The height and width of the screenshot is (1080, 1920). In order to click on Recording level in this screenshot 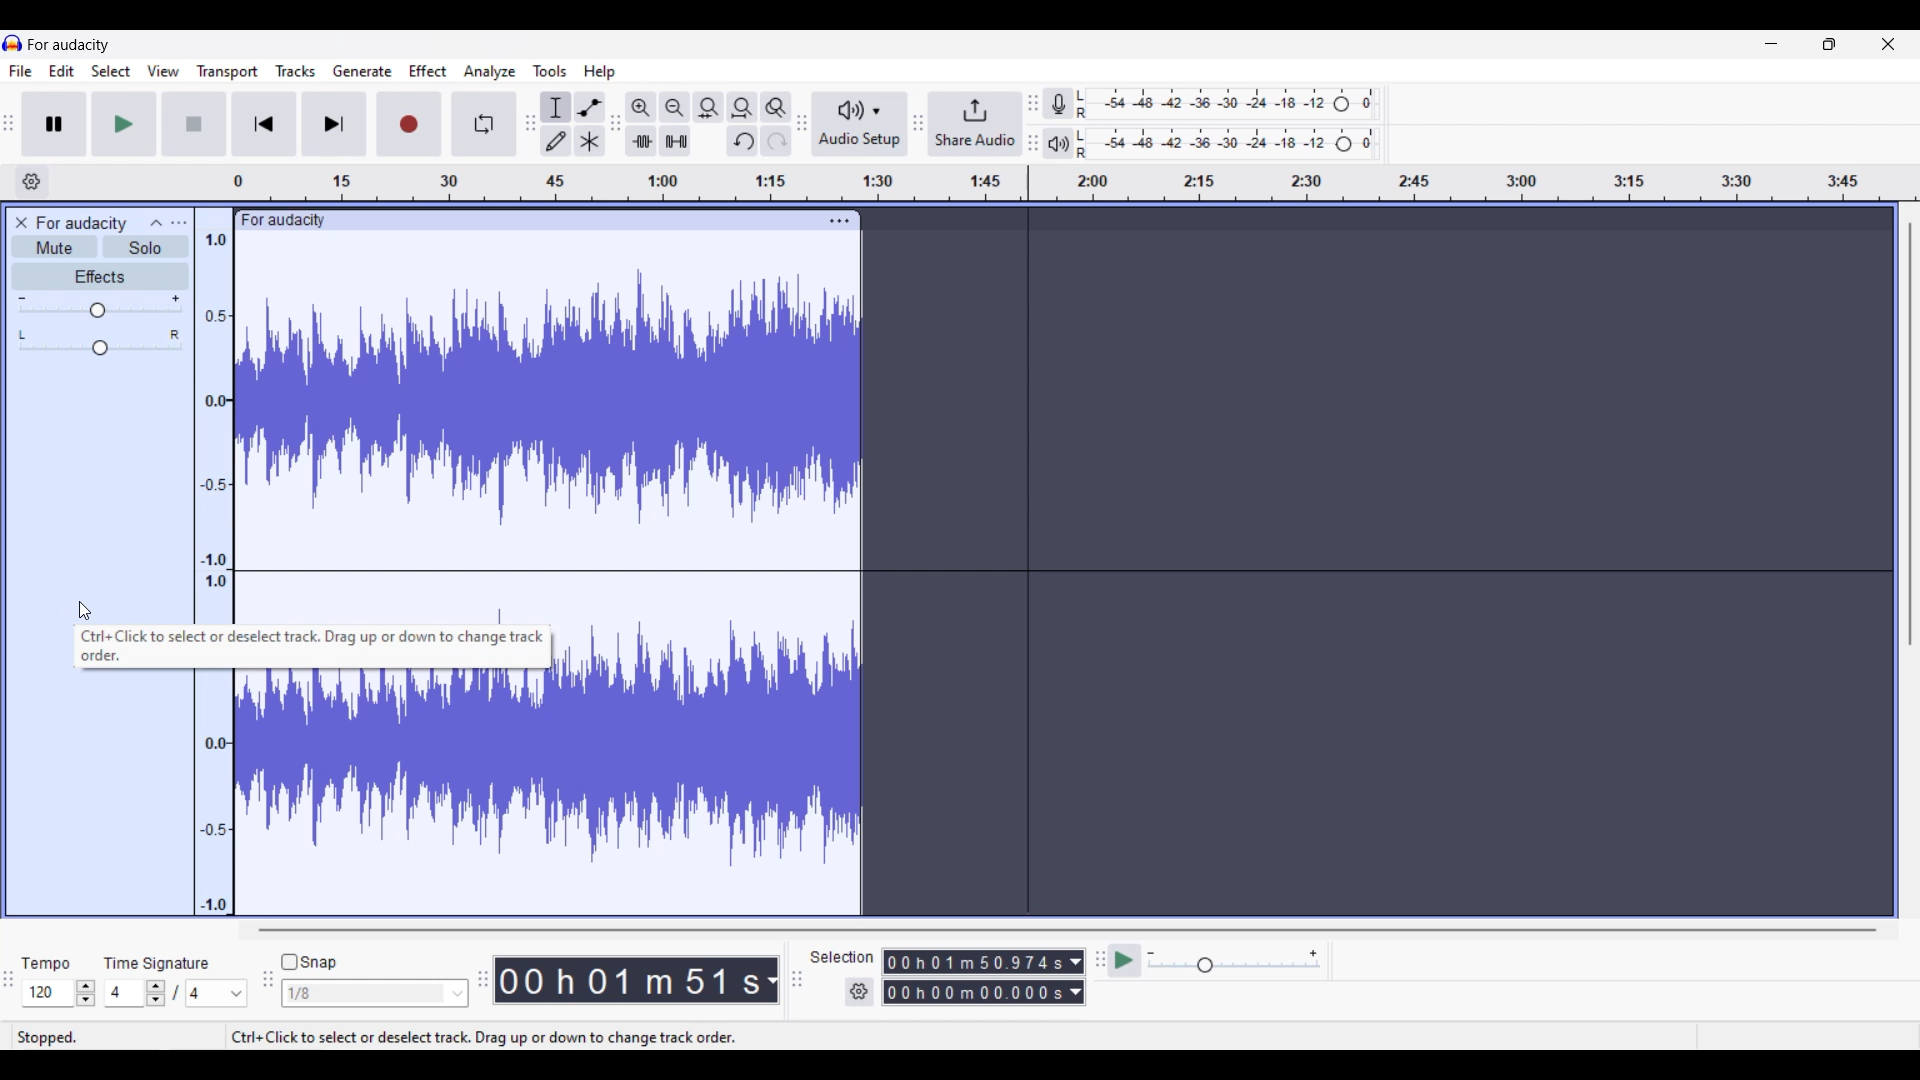, I will do `click(1231, 103)`.